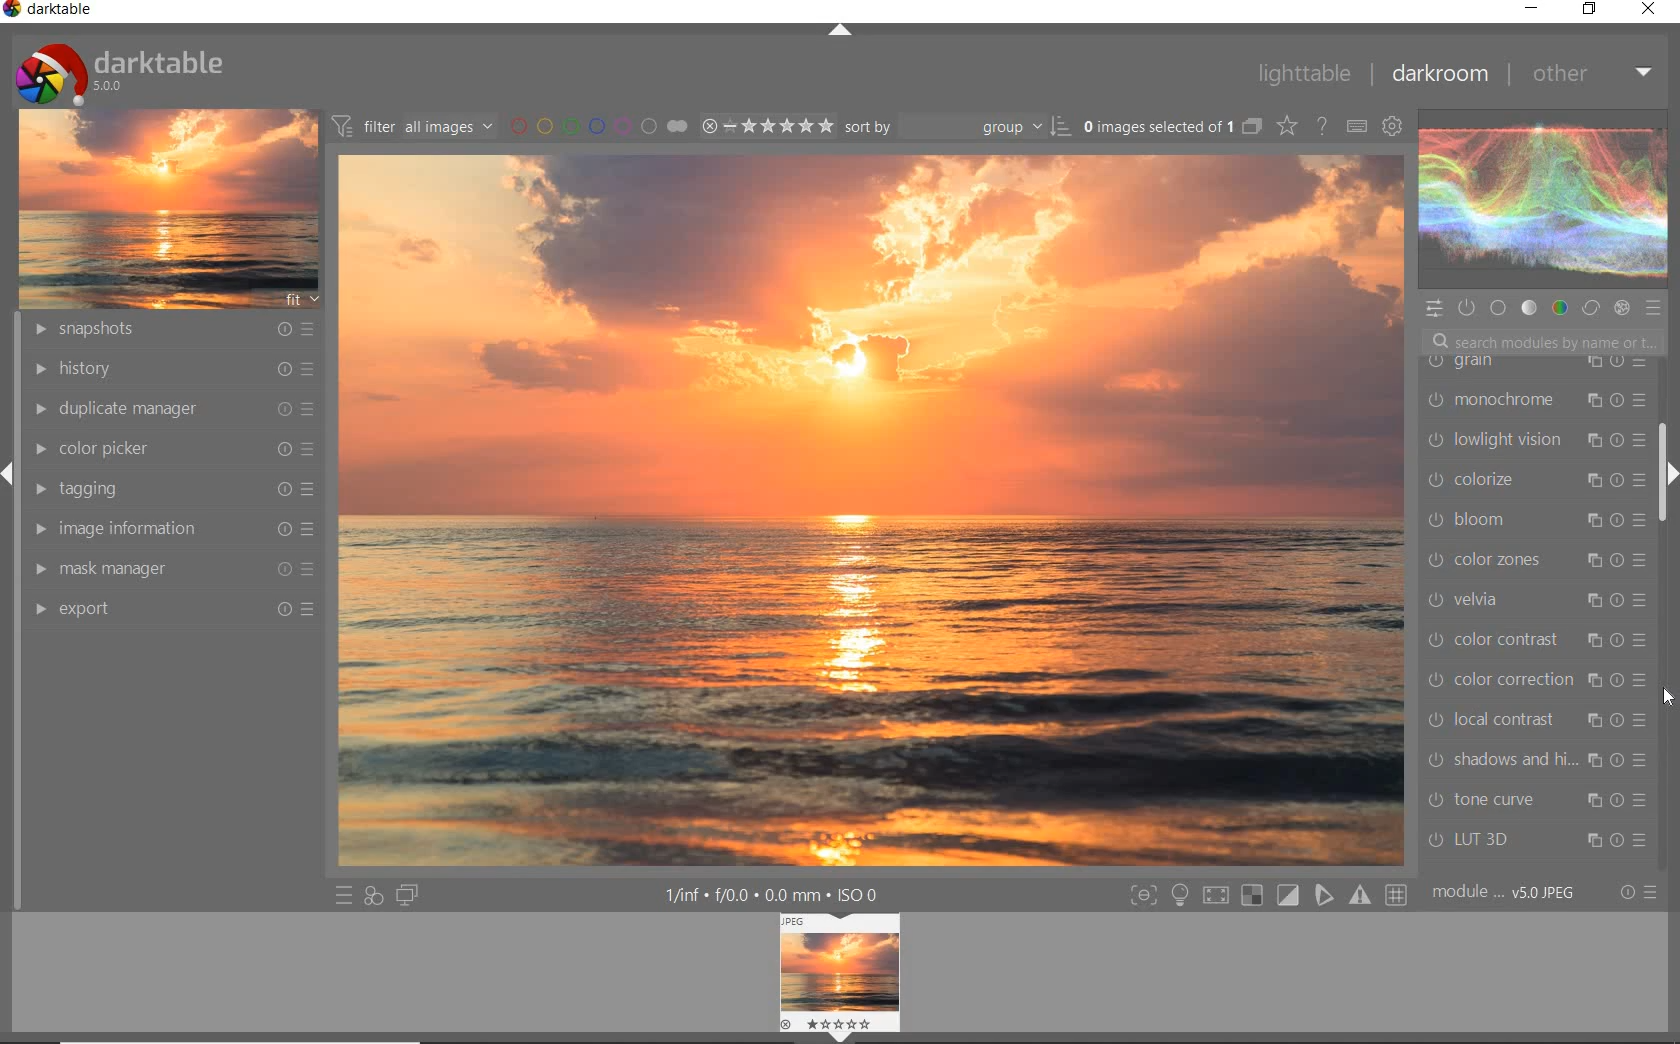  Describe the element at coordinates (1286, 125) in the screenshot. I see `CHANGE TYPE FOR OVER RELAY` at that location.